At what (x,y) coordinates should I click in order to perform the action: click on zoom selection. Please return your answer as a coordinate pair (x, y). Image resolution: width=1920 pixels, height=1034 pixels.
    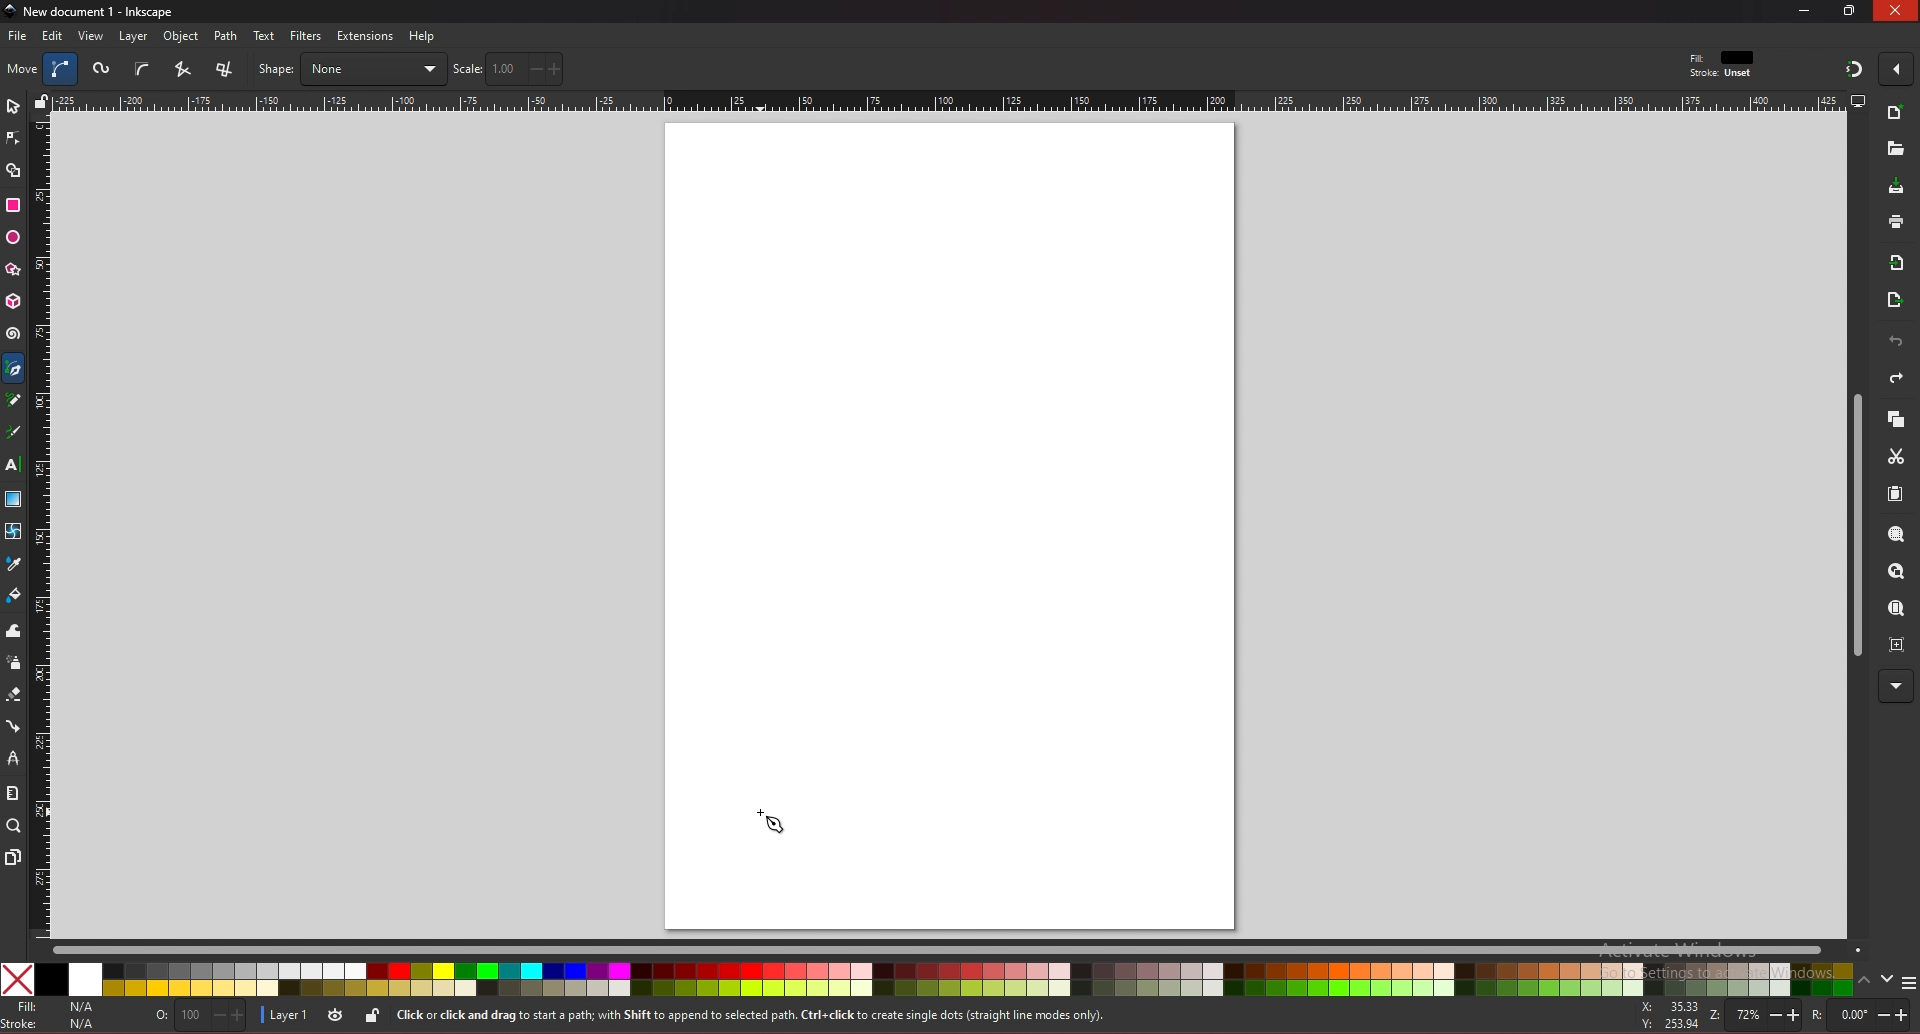
    Looking at the image, I should click on (1898, 536).